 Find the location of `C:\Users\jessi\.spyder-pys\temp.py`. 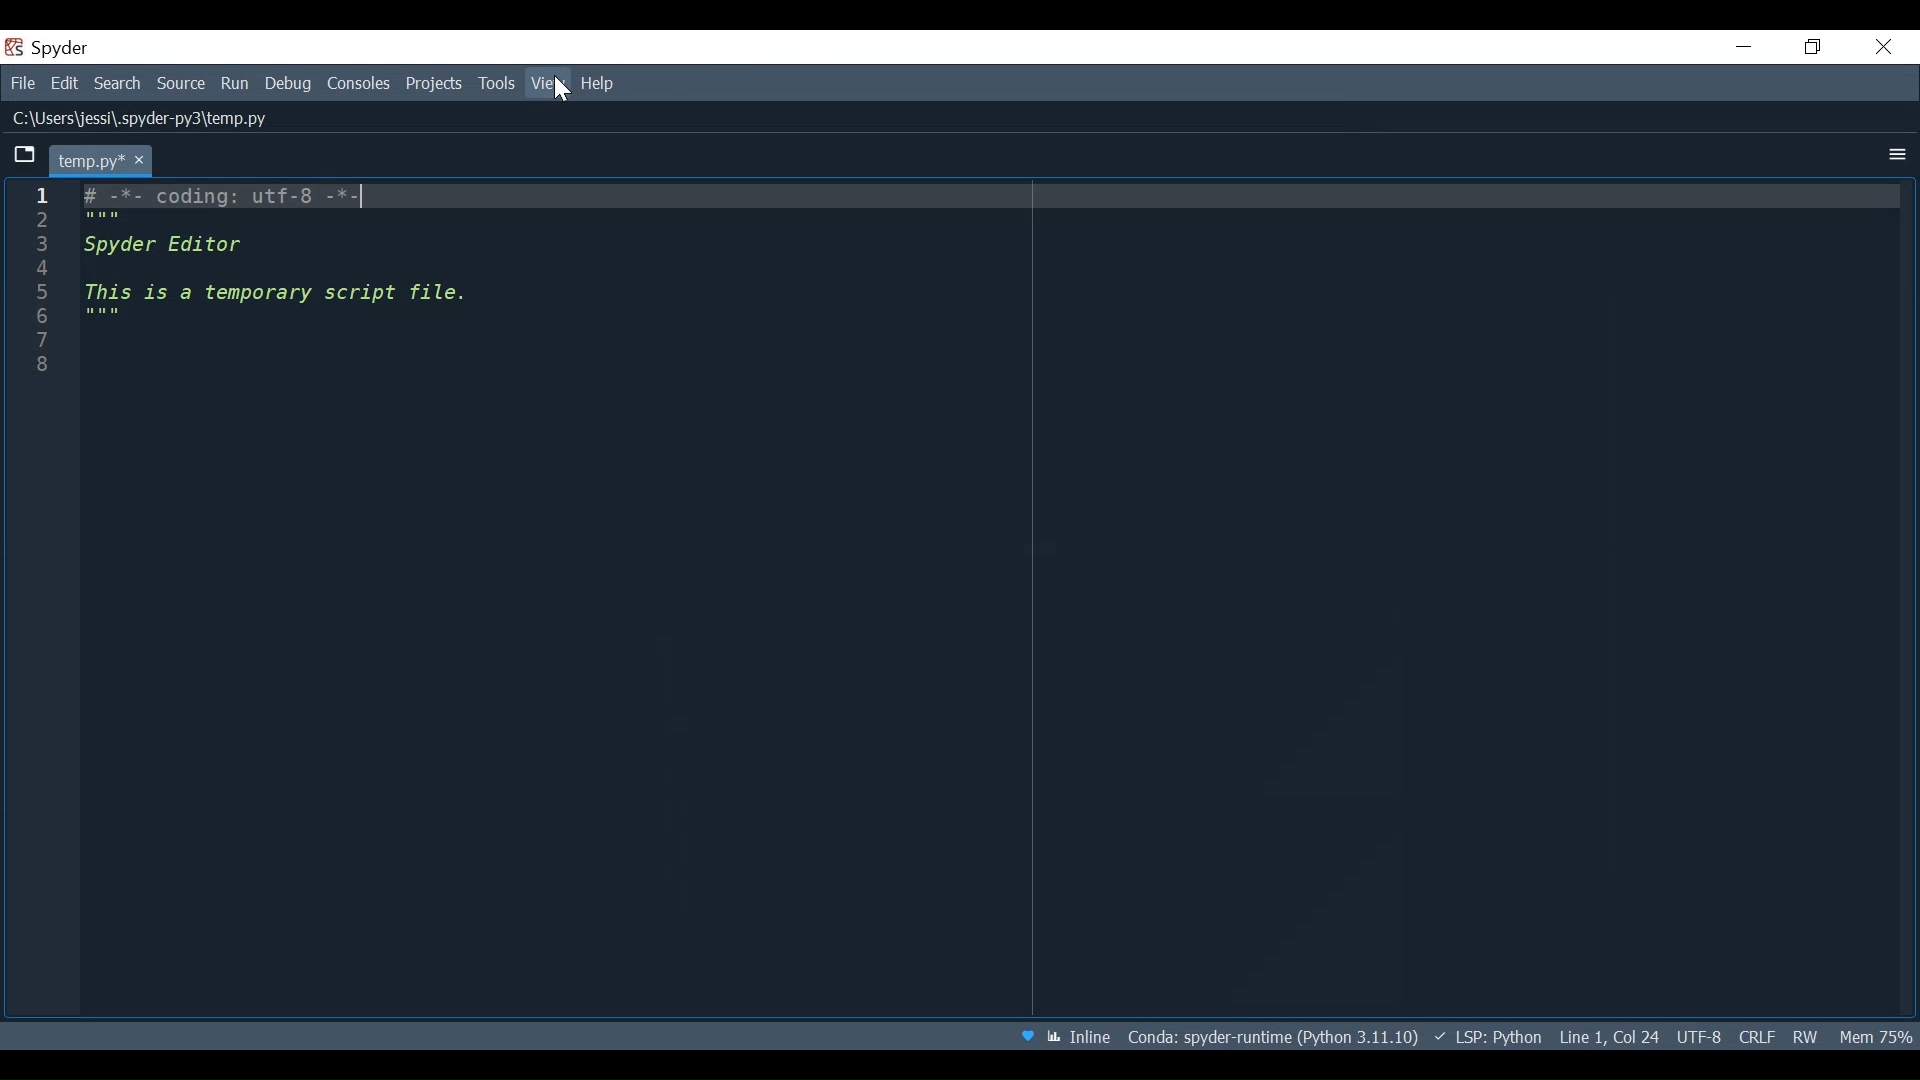

C:\Users\jessi\.spyder-pys\temp.py is located at coordinates (150, 121).